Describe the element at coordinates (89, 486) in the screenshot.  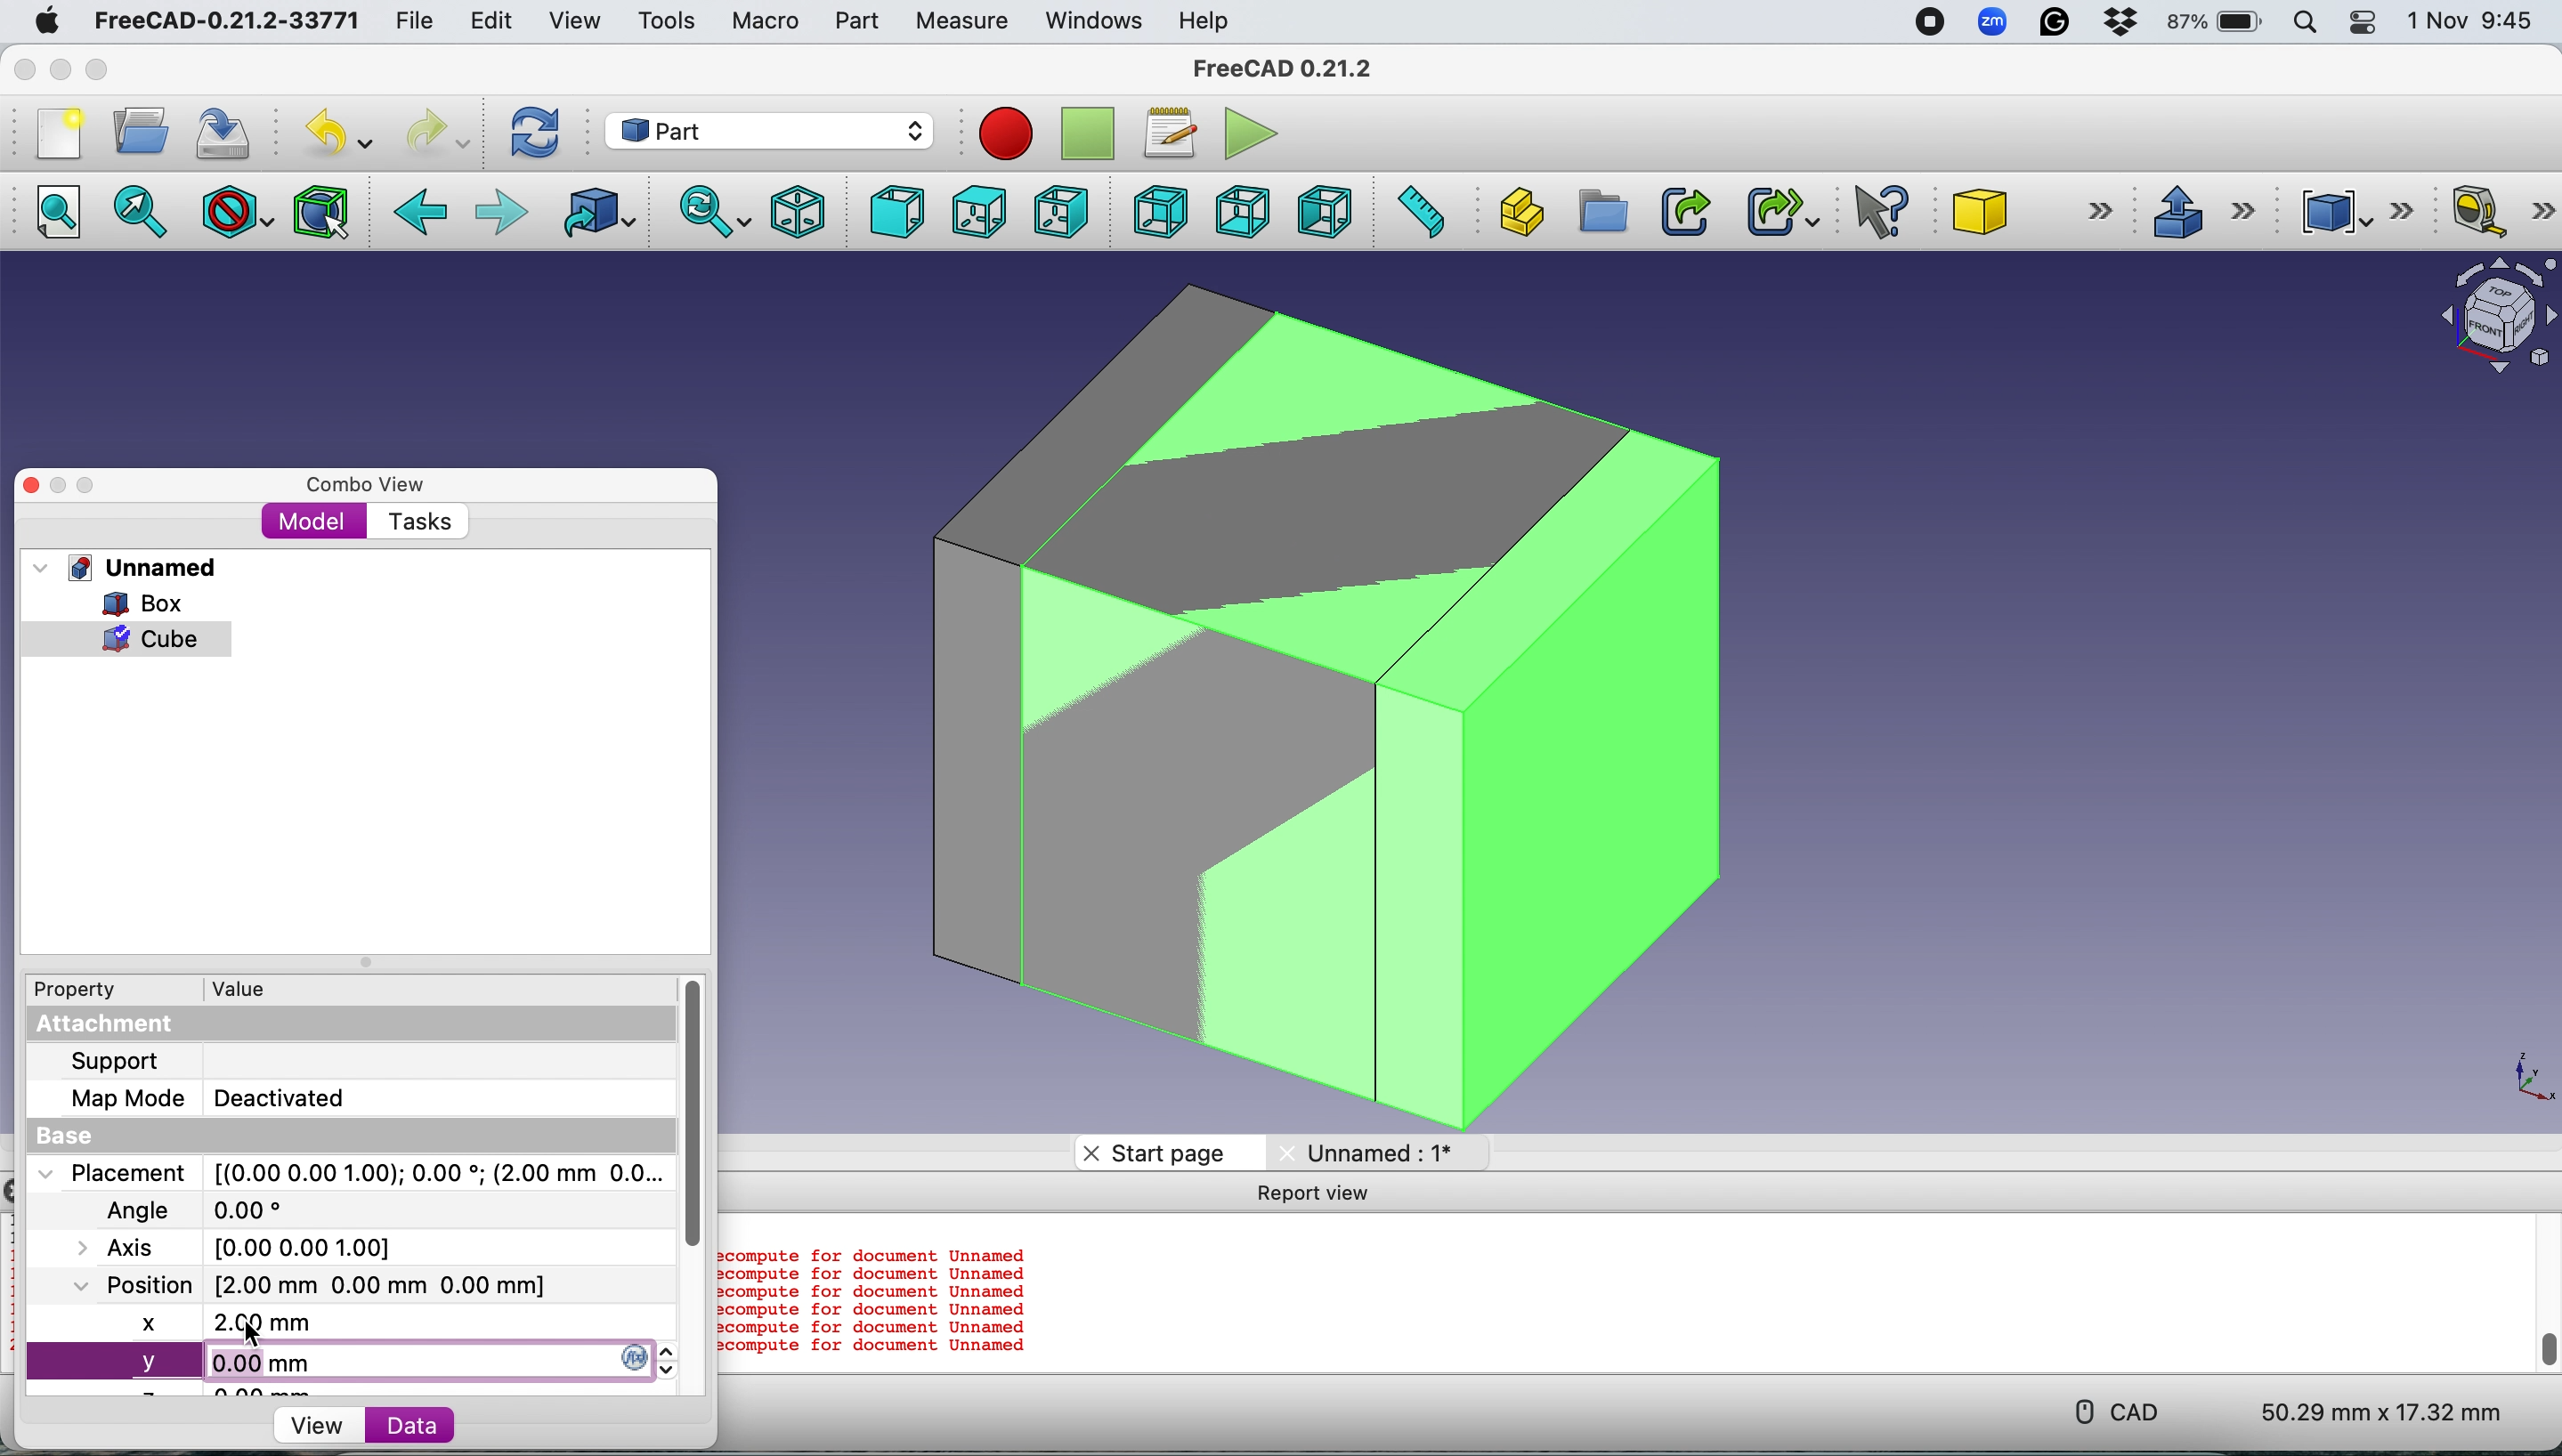
I see `Maximise` at that location.